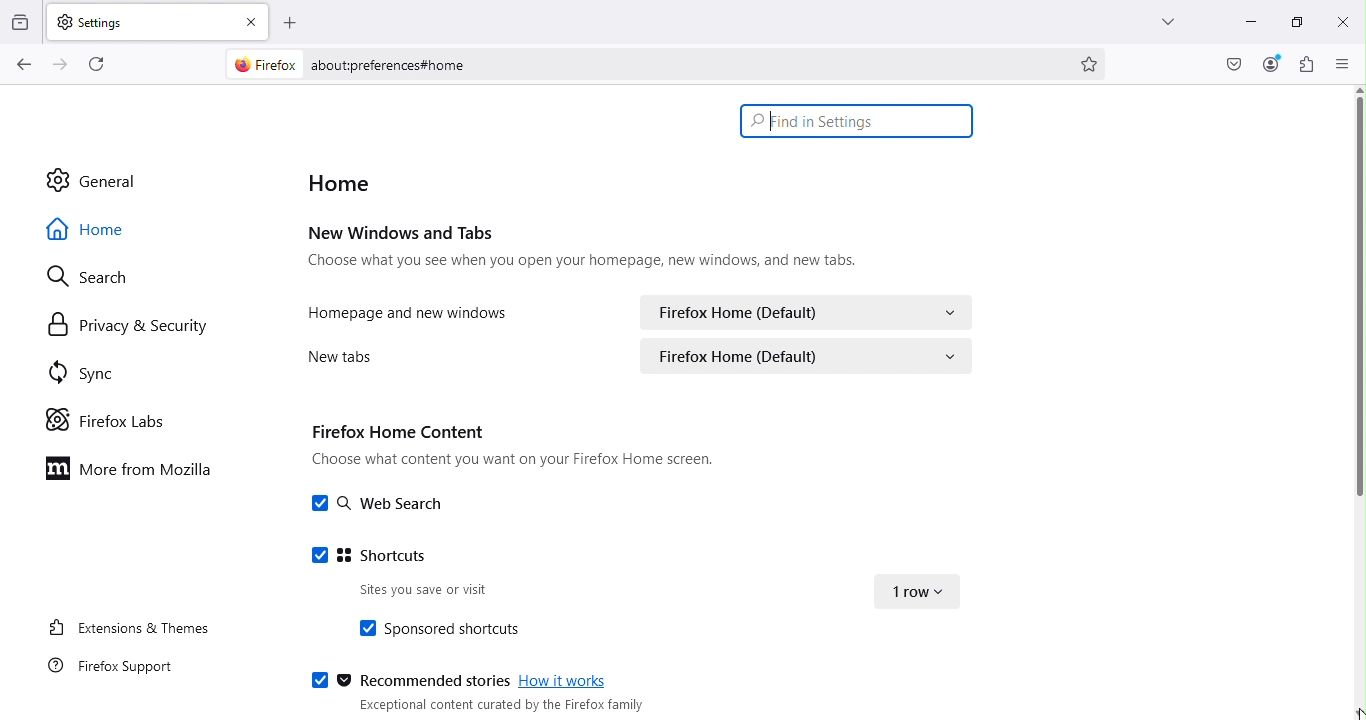  What do you see at coordinates (77, 370) in the screenshot?
I see `Sync` at bounding box center [77, 370].